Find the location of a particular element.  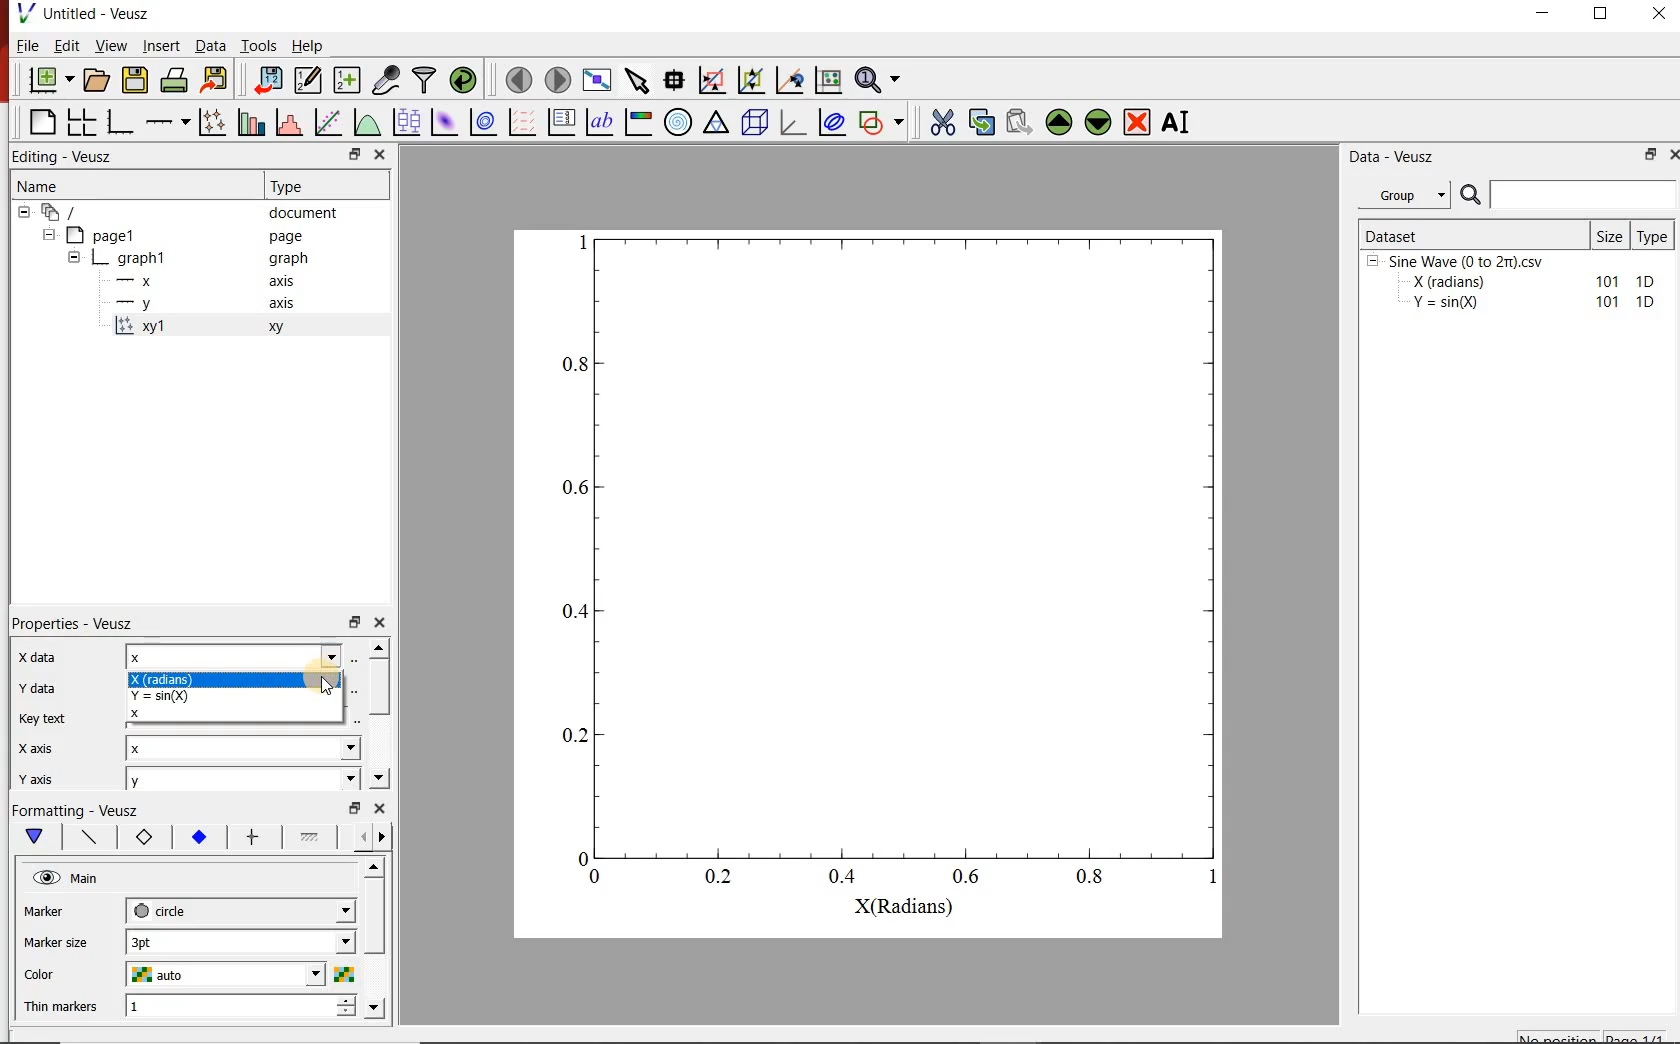

Page 1 Graph 1 is located at coordinates (100, 270).